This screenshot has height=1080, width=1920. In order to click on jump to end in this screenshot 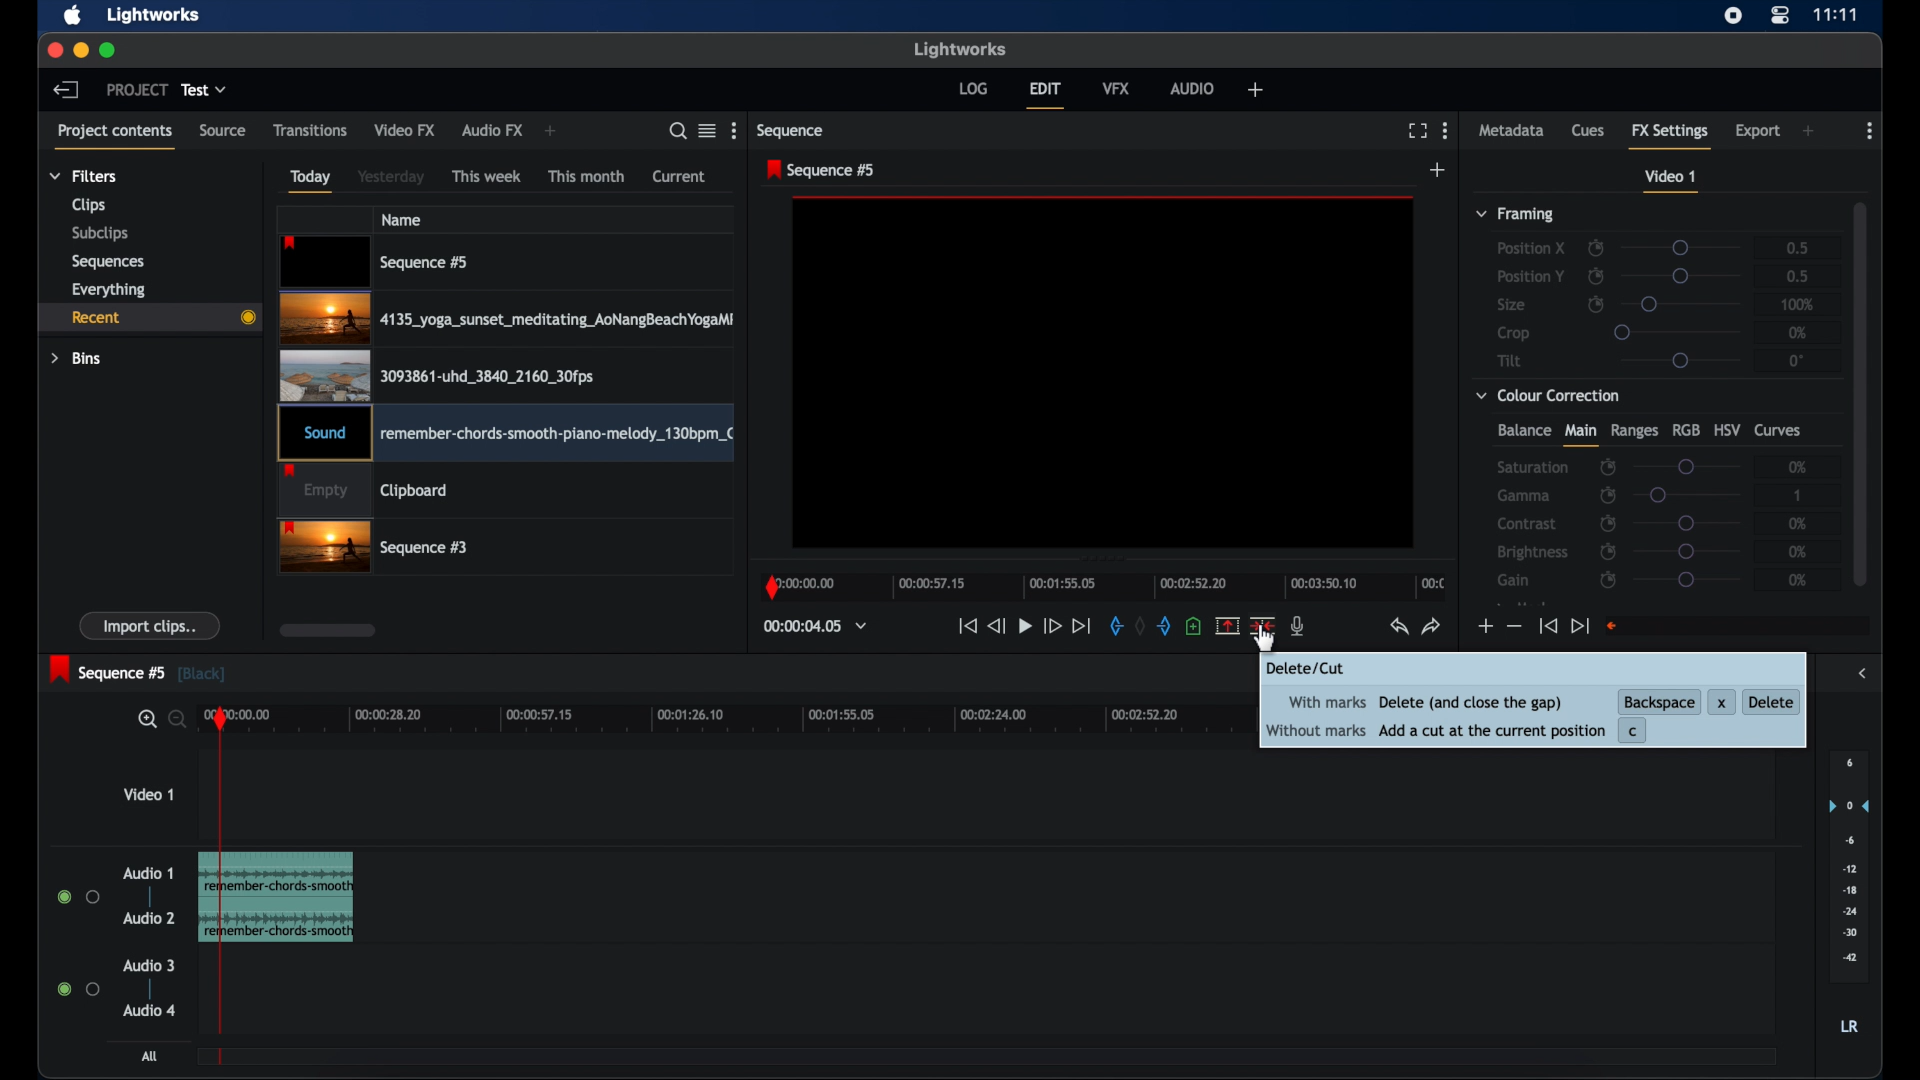, I will do `click(1082, 626)`.